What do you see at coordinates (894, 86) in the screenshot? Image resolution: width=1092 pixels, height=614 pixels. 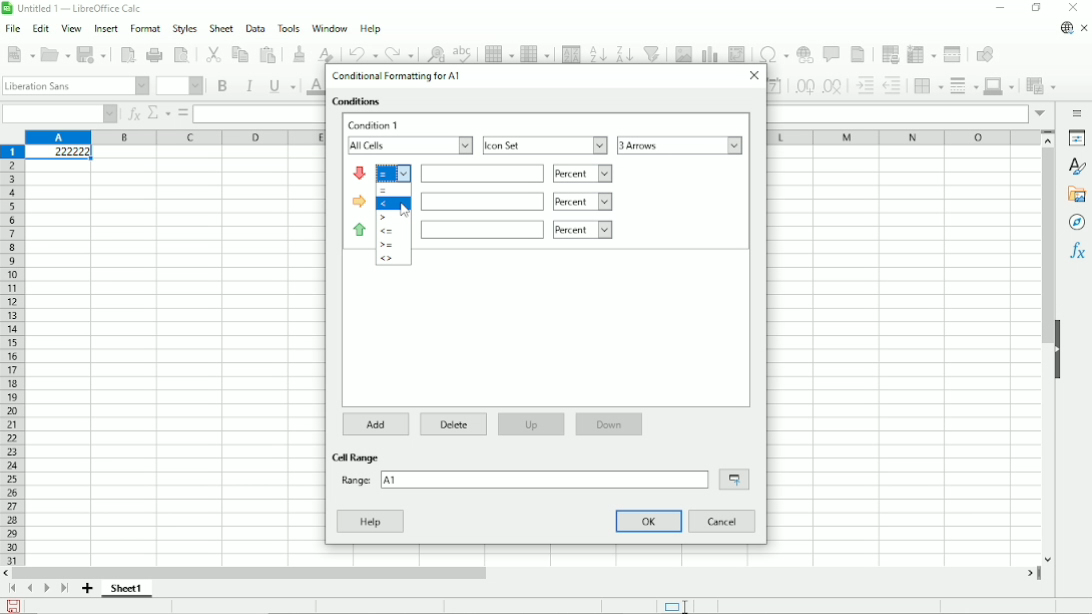 I see `Decrease indent` at bounding box center [894, 86].